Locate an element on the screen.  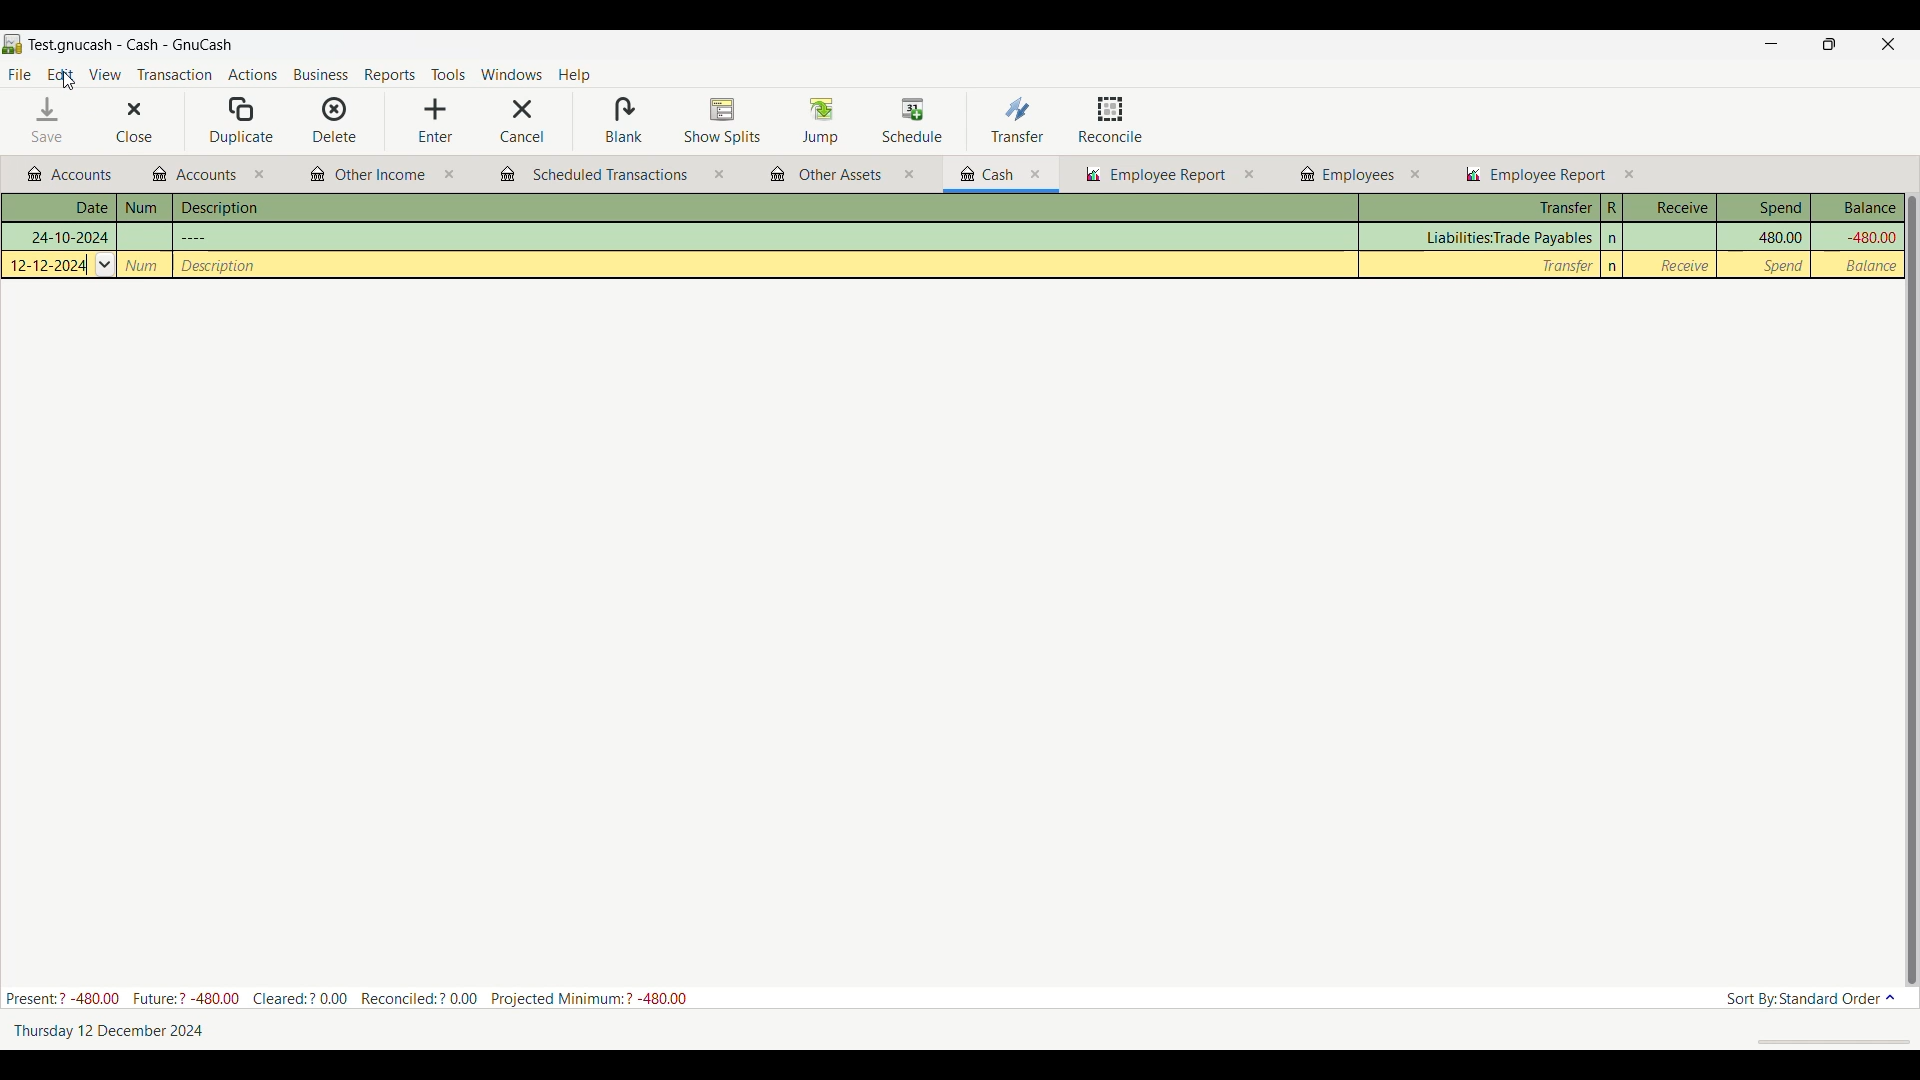
Tools menu is located at coordinates (448, 74).